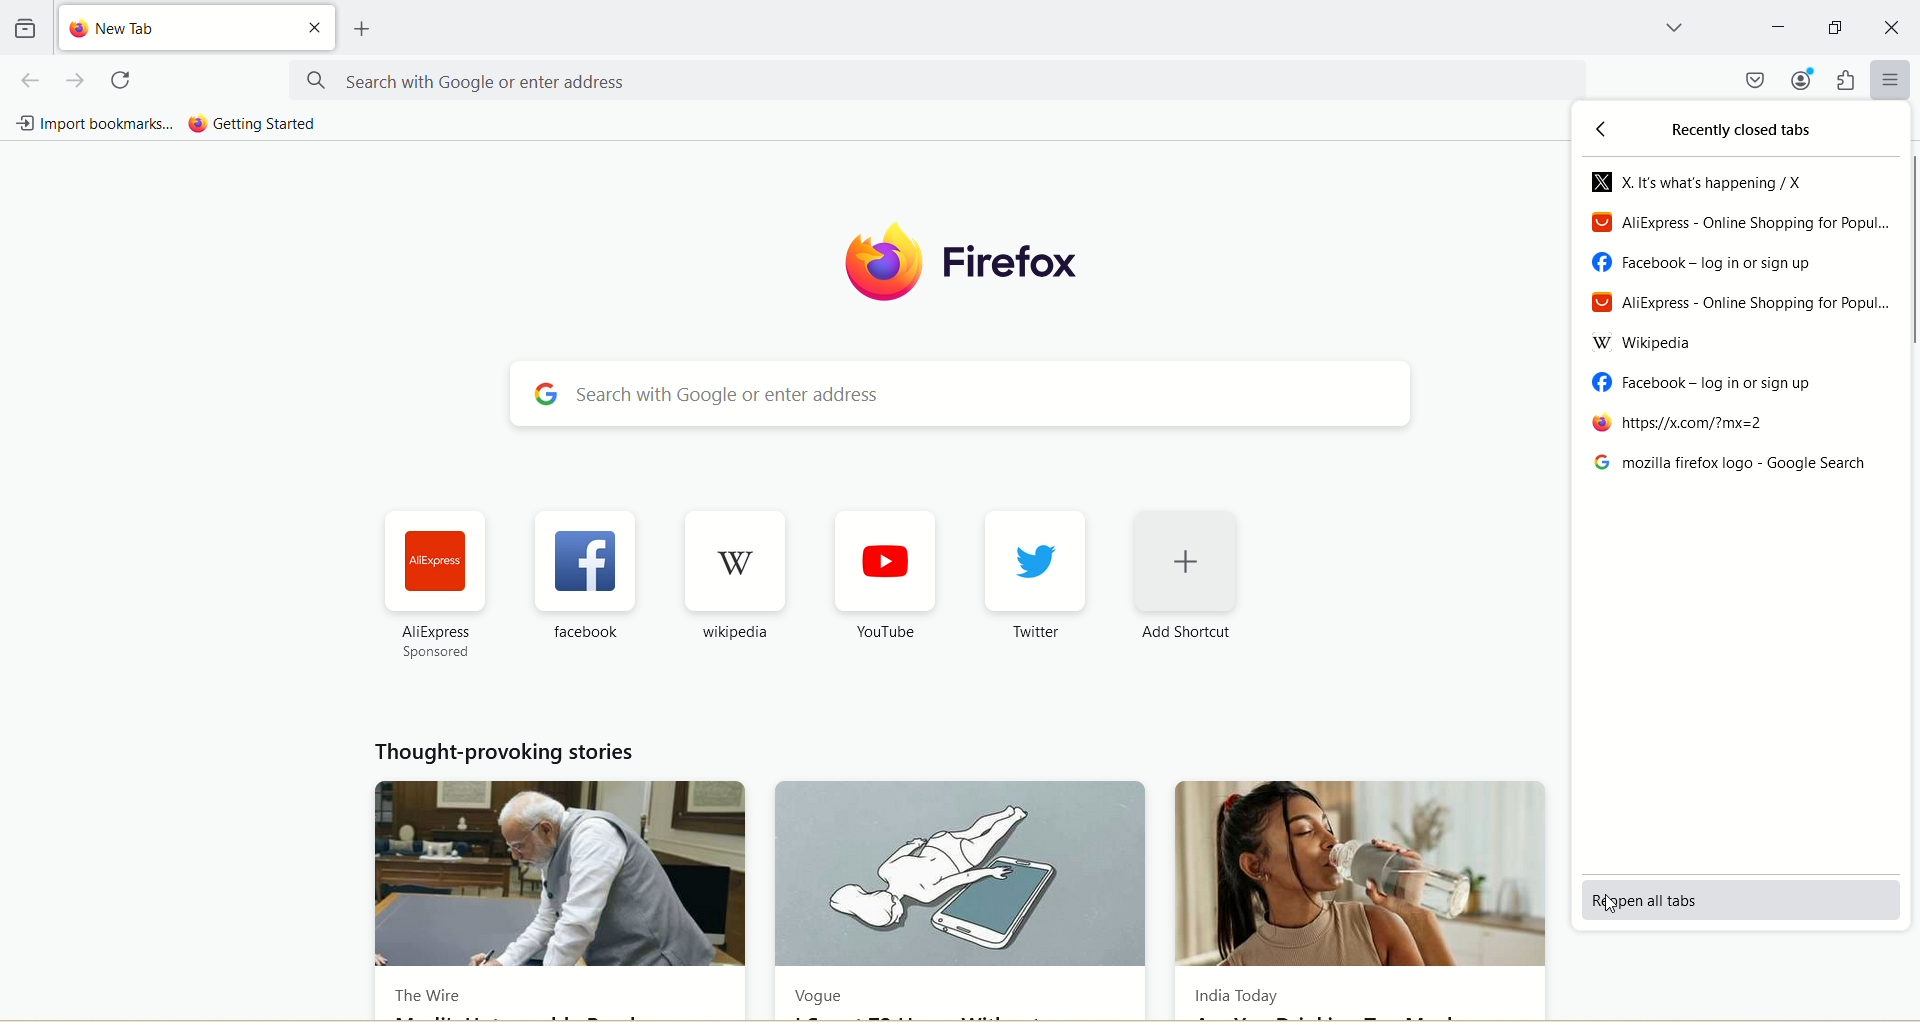 The height and width of the screenshot is (1022, 1920). What do you see at coordinates (881, 631) in the screenshot?
I see `YouTube` at bounding box center [881, 631].